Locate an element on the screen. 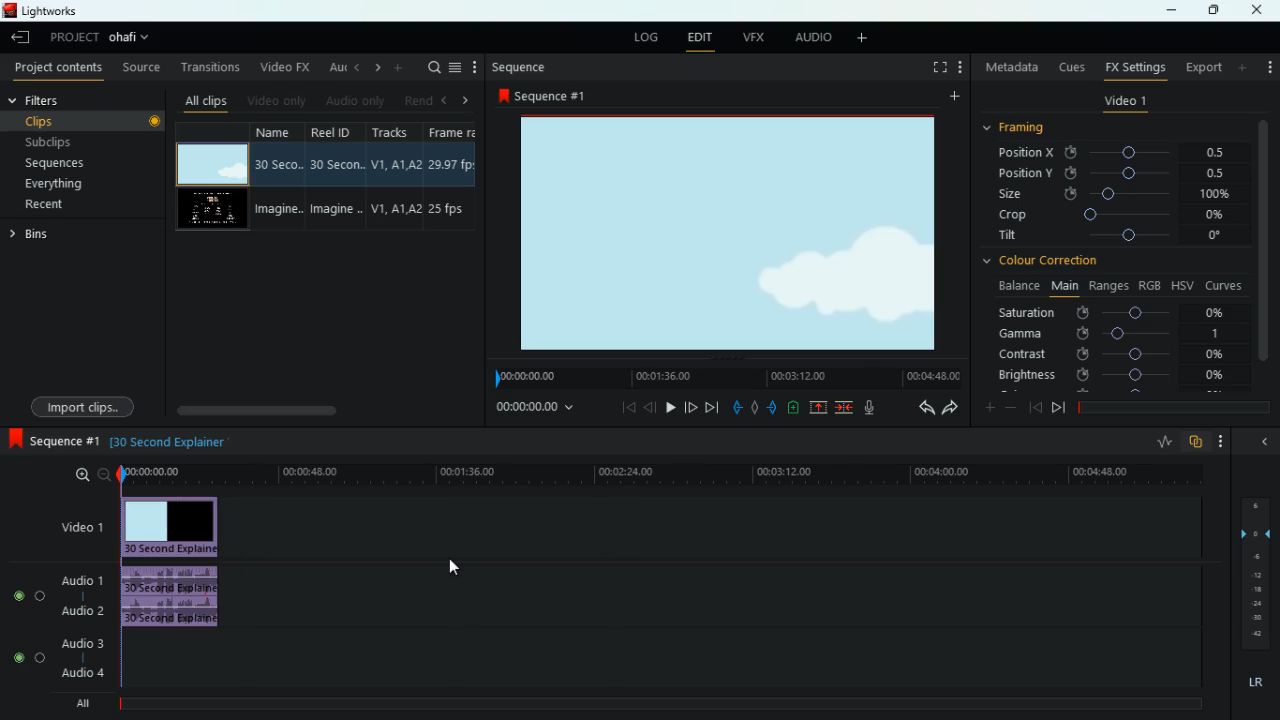 The image size is (1280, 720). video 1 is located at coordinates (76, 526).